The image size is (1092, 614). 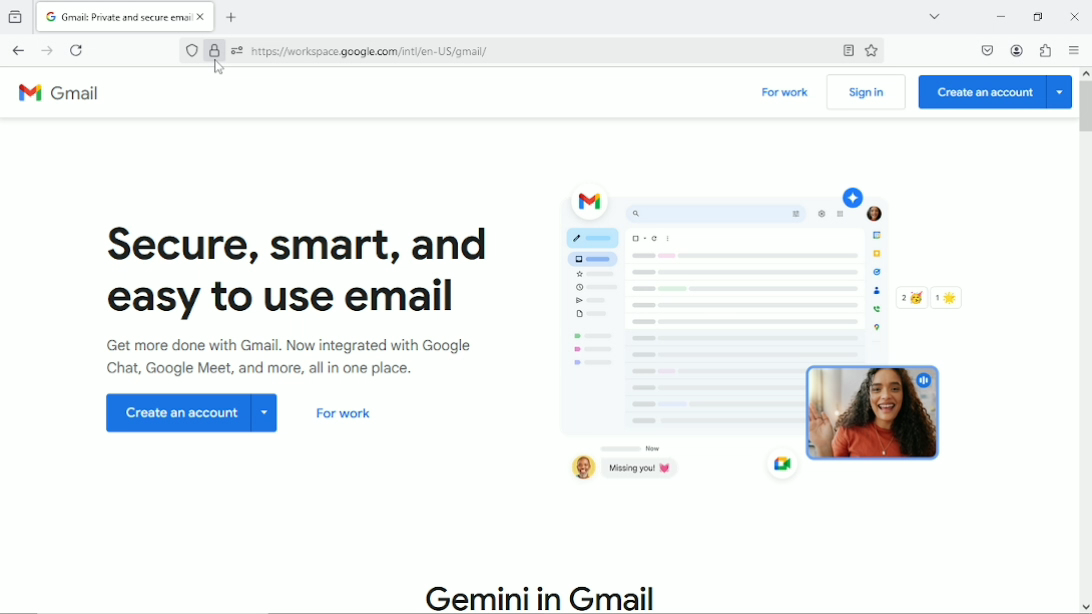 What do you see at coordinates (759, 335) in the screenshot?
I see `Graphic` at bounding box center [759, 335].